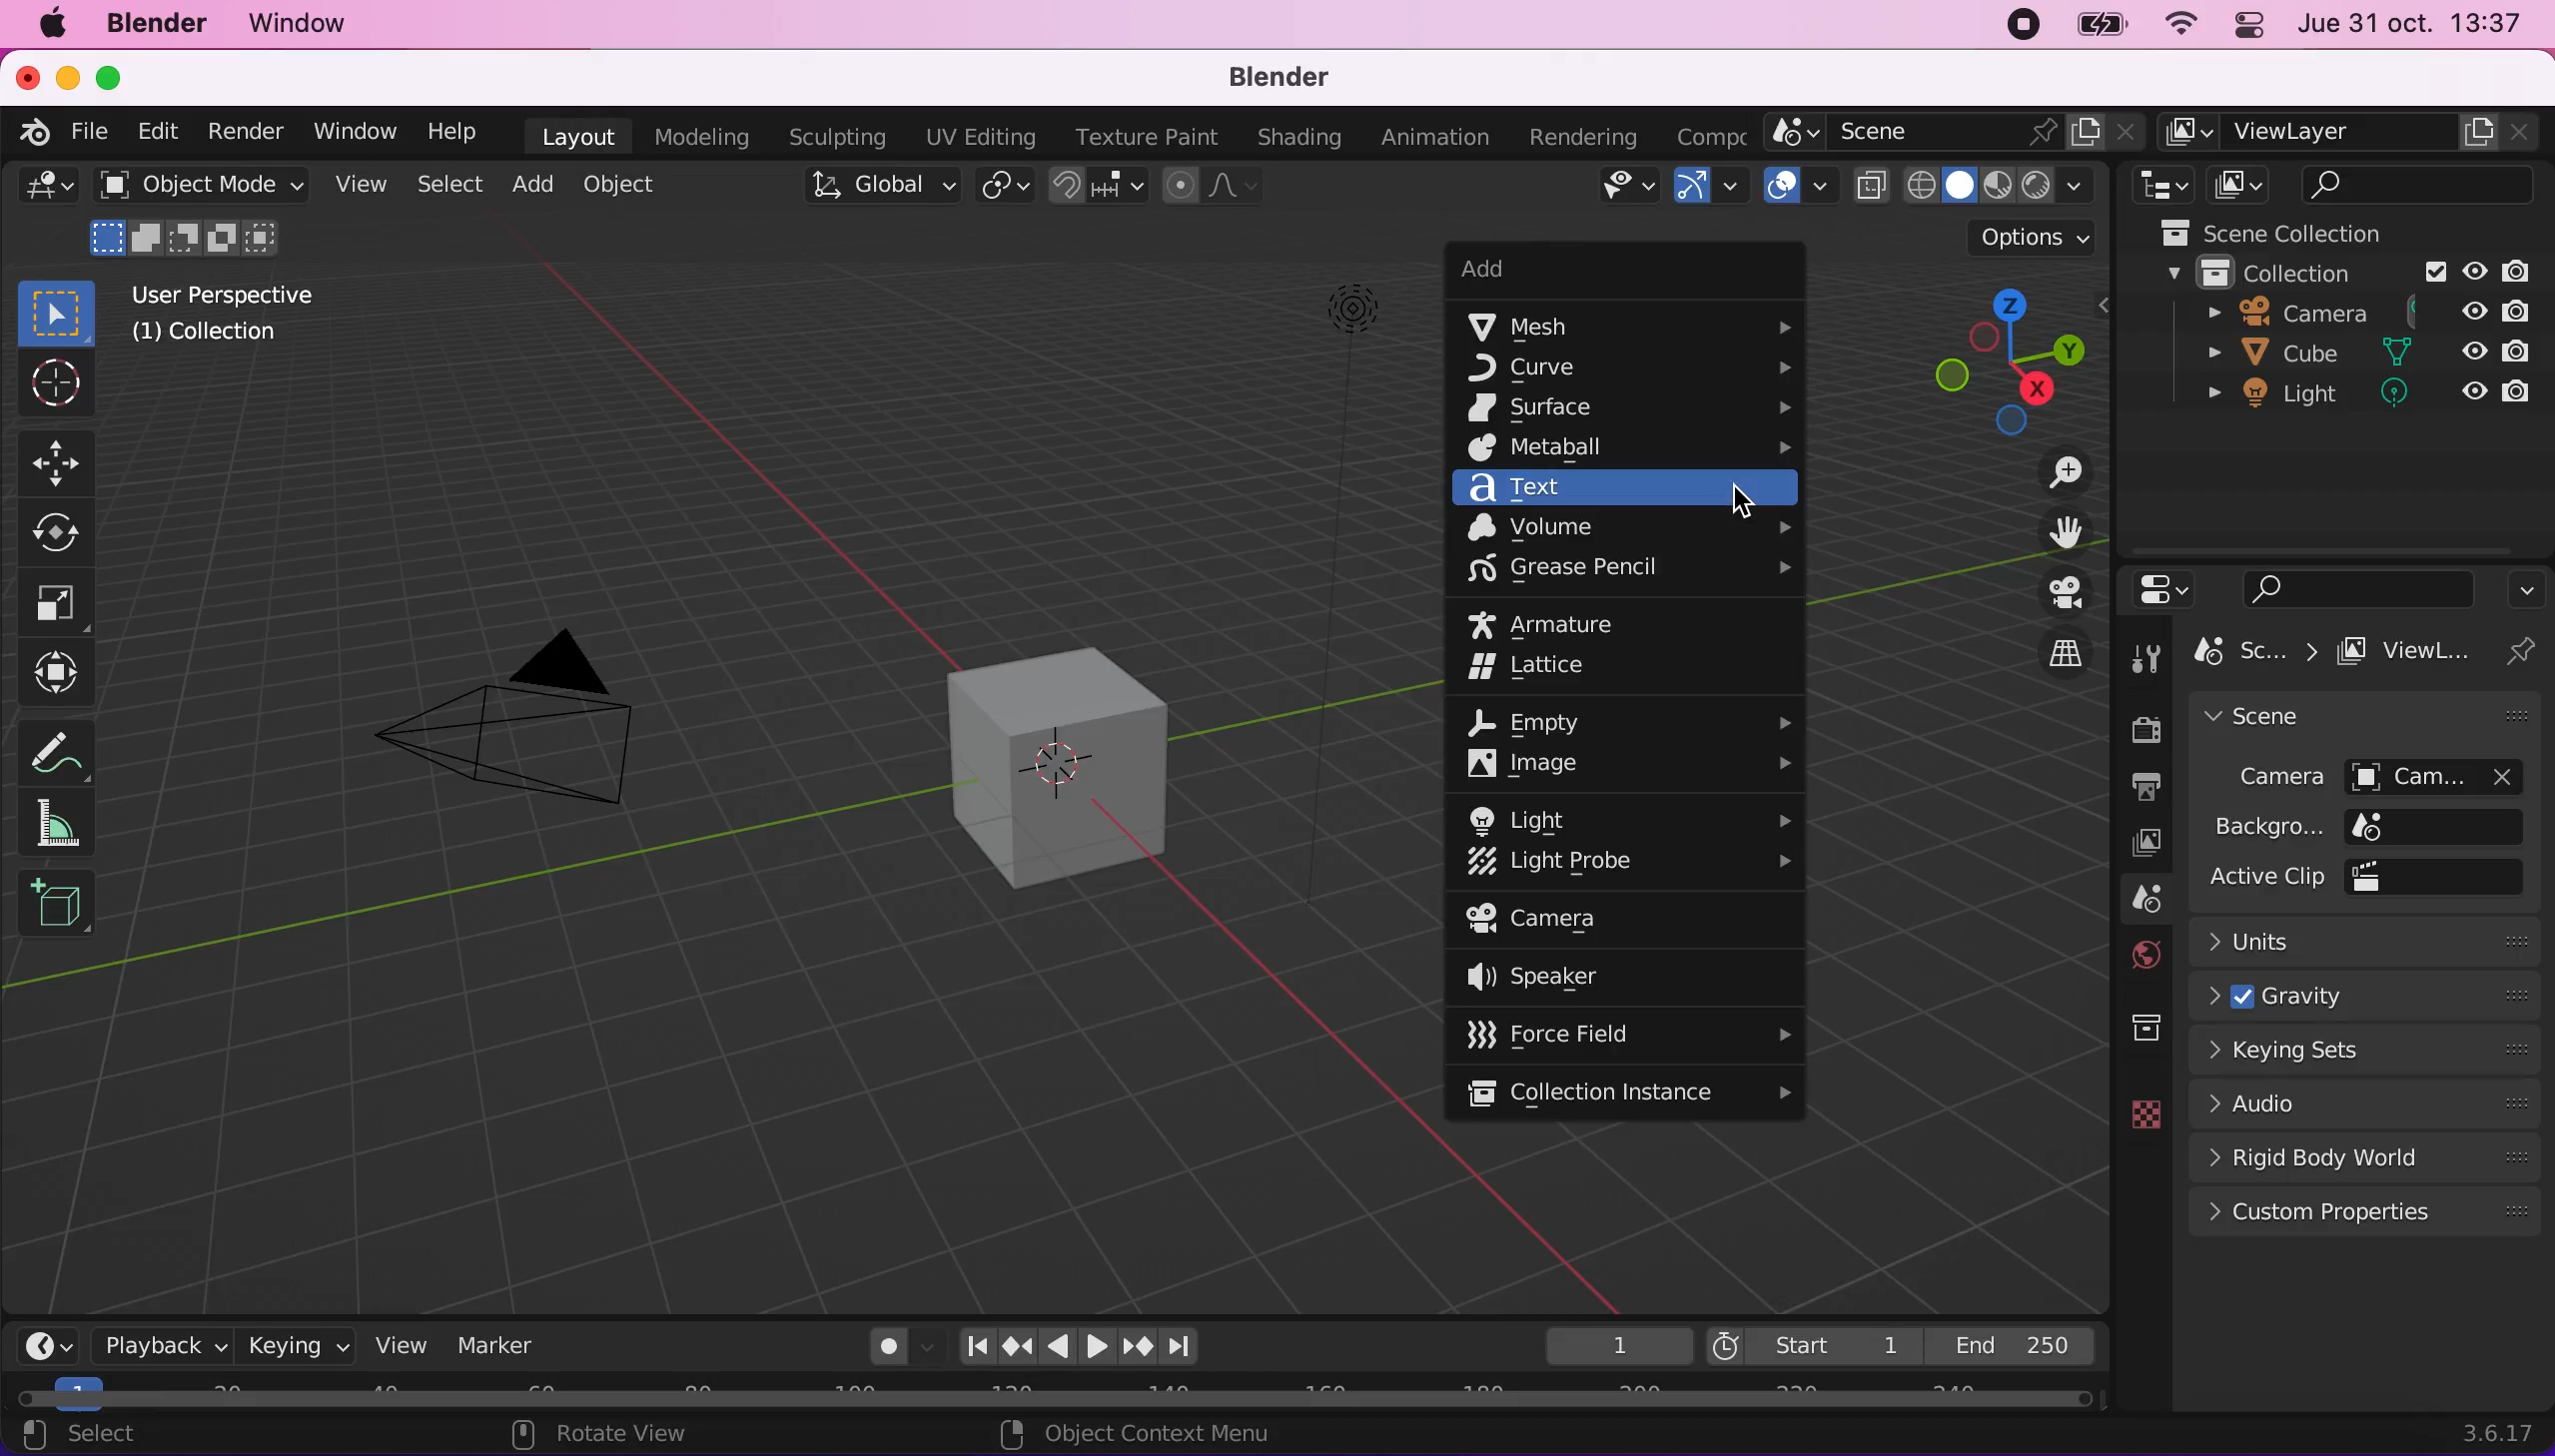 This screenshot has width=2555, height=1456. Describe the element at coordinates (2010, 239) in the screenshot. I see `options` at that location.